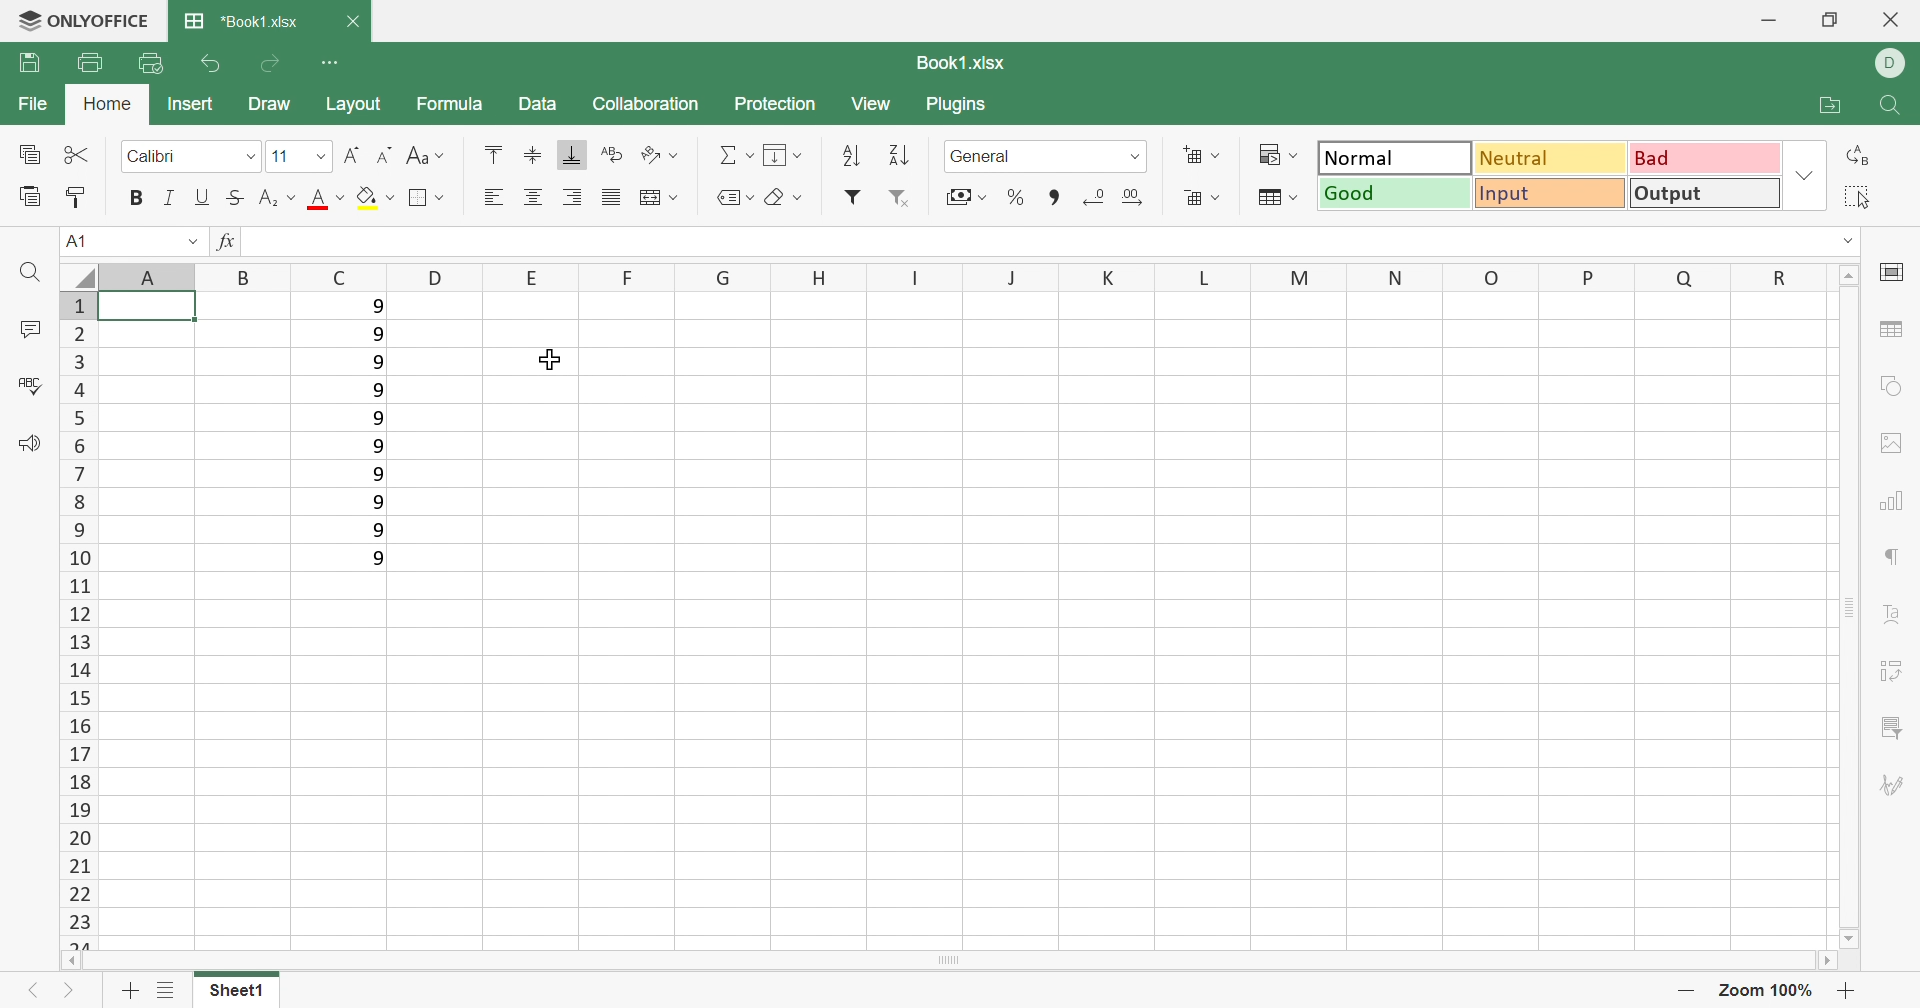 This screenshot has width=1920, height=1008. What do you see at coordinates (353, 156) in the screenshot?
I see `Increment Font size` at bounding box center [353, 156].